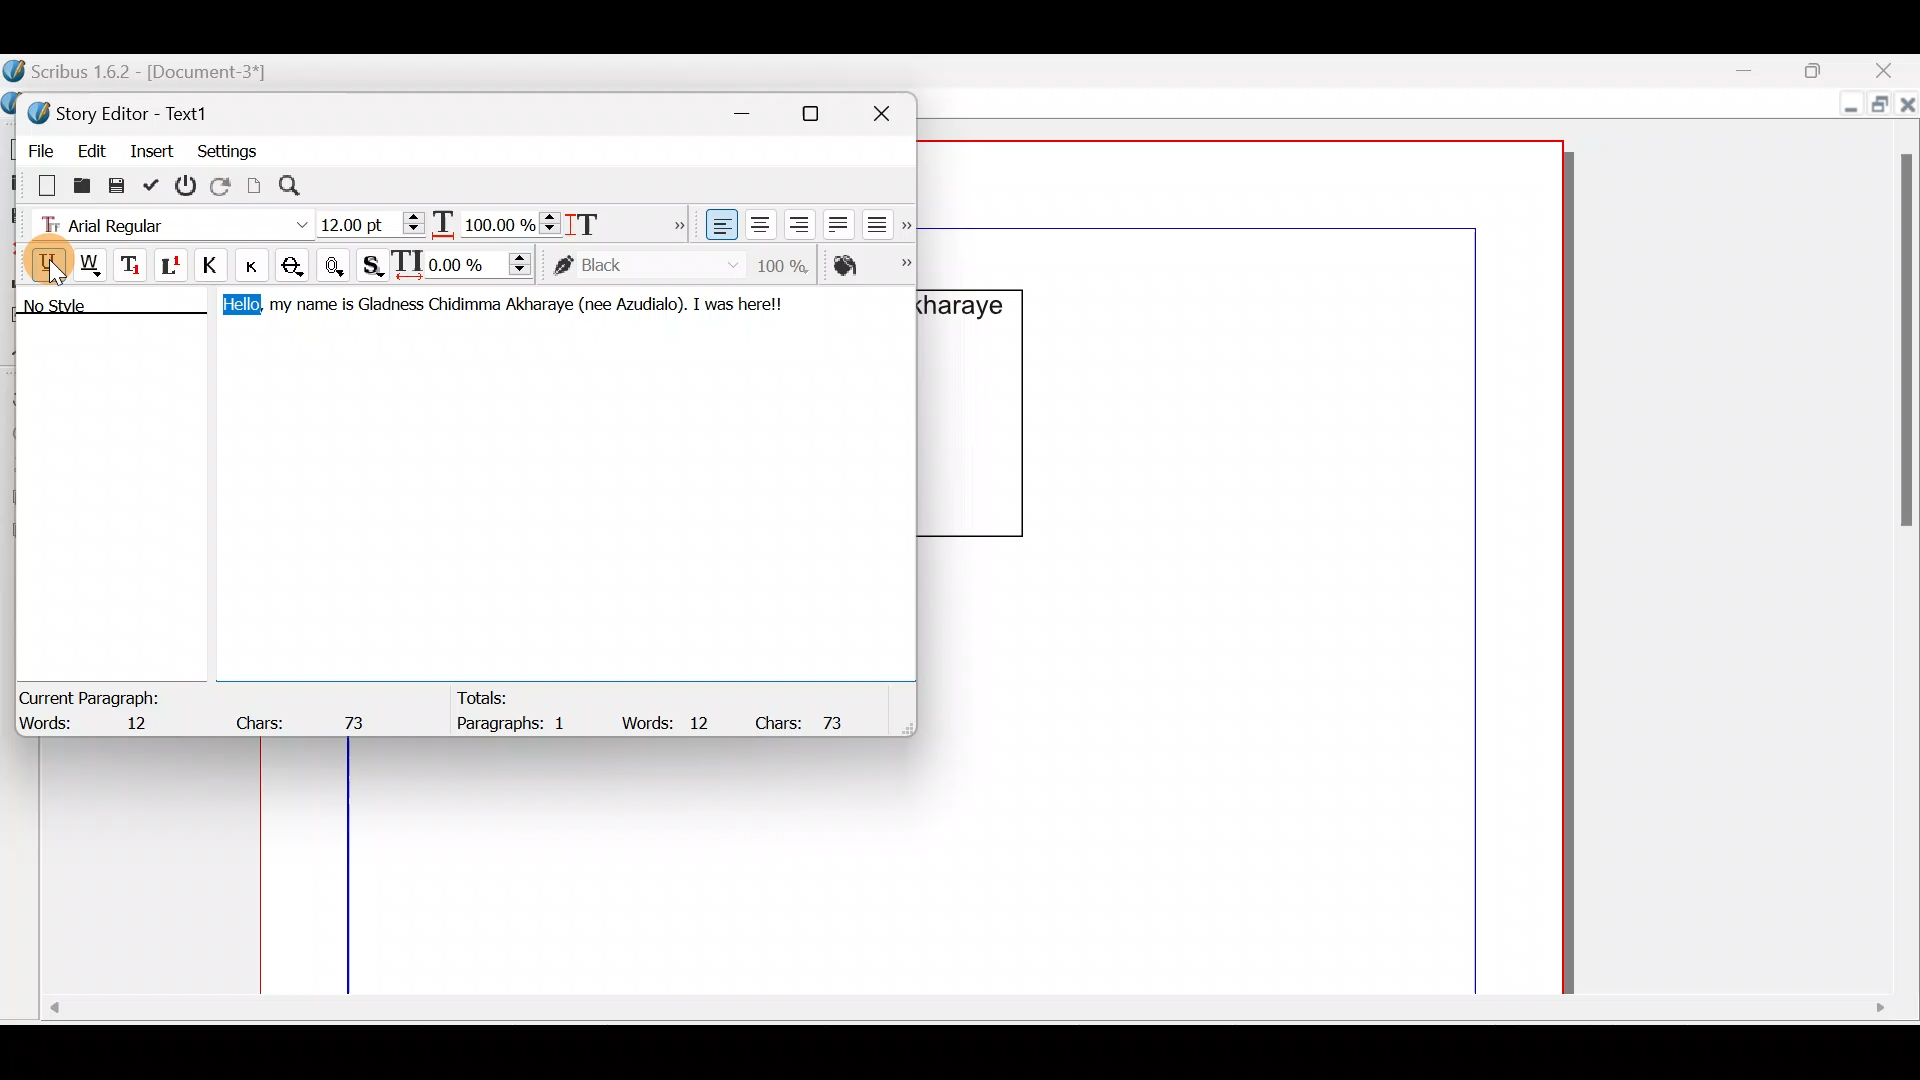 Image resolution: width=1920 pixels, height=1080 pixels. Describe the element at coordinates (255, 183) in the screenshot. I see `Update text frame` at that location.